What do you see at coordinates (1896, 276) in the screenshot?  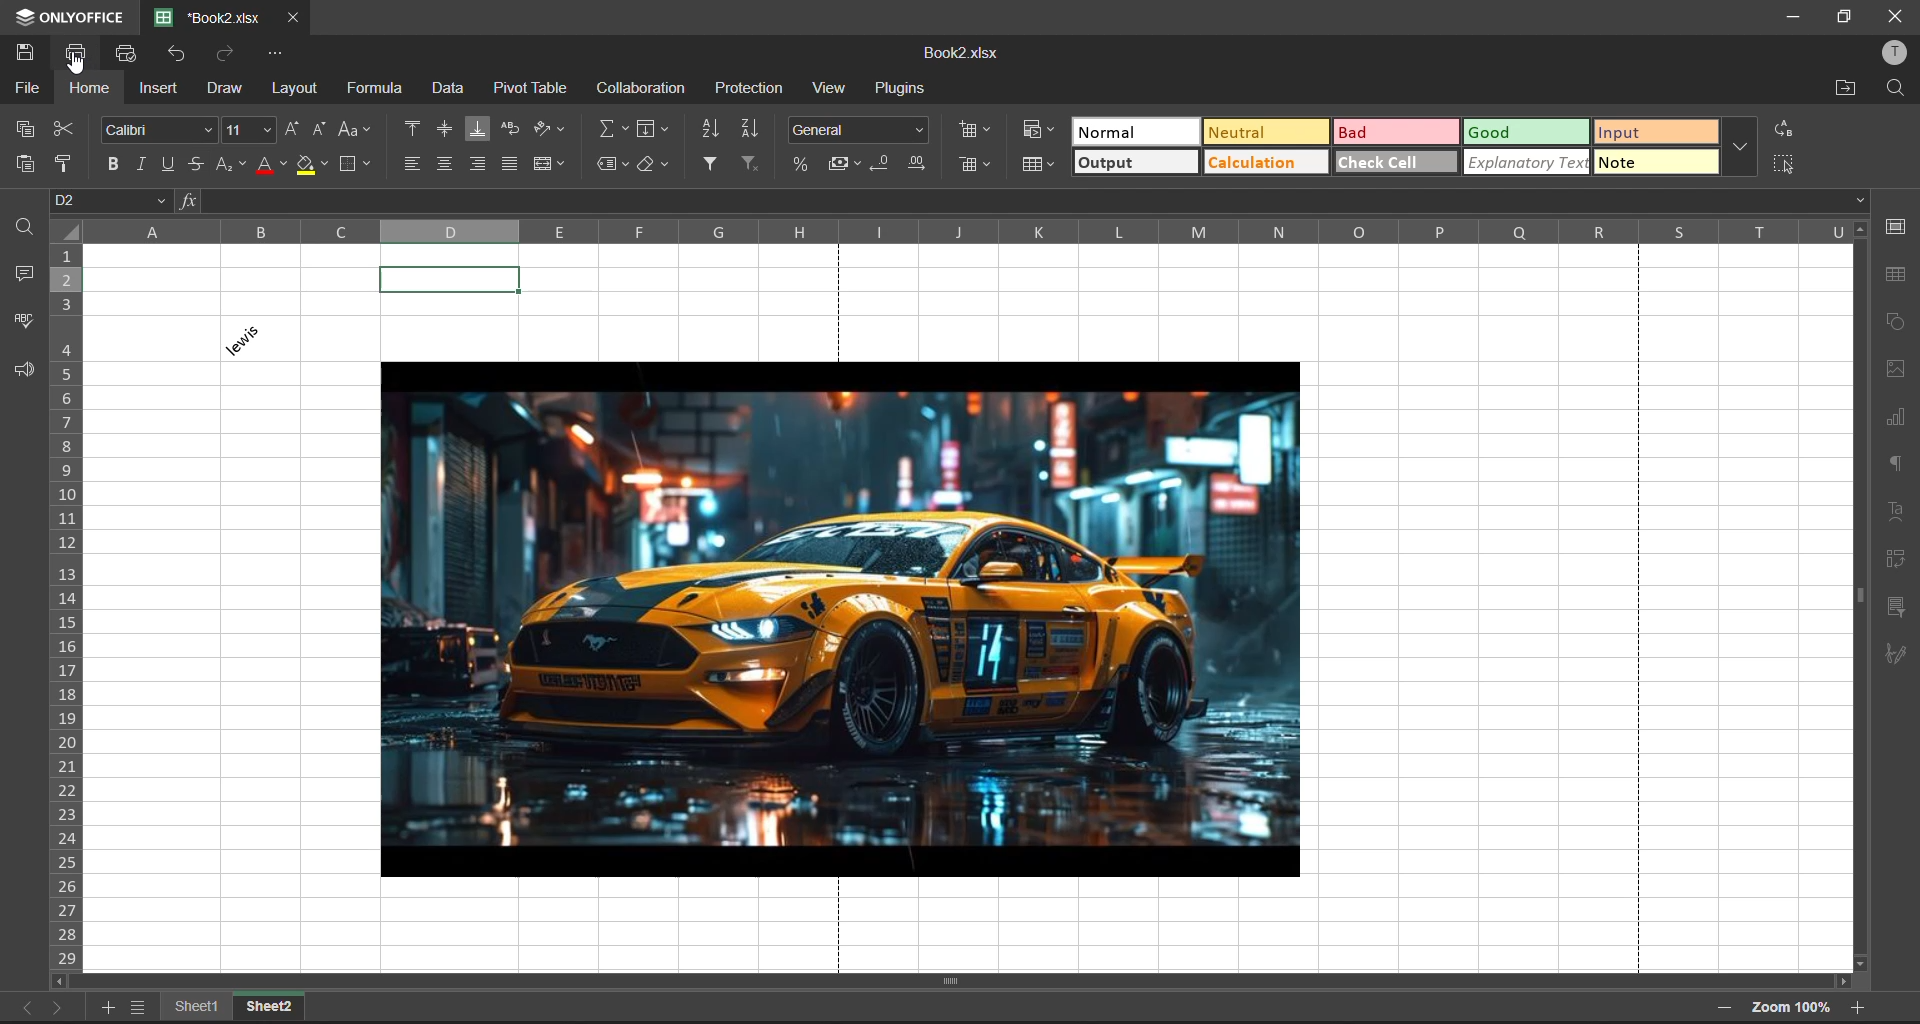 I see `table` at bounding box center [1896, 276].